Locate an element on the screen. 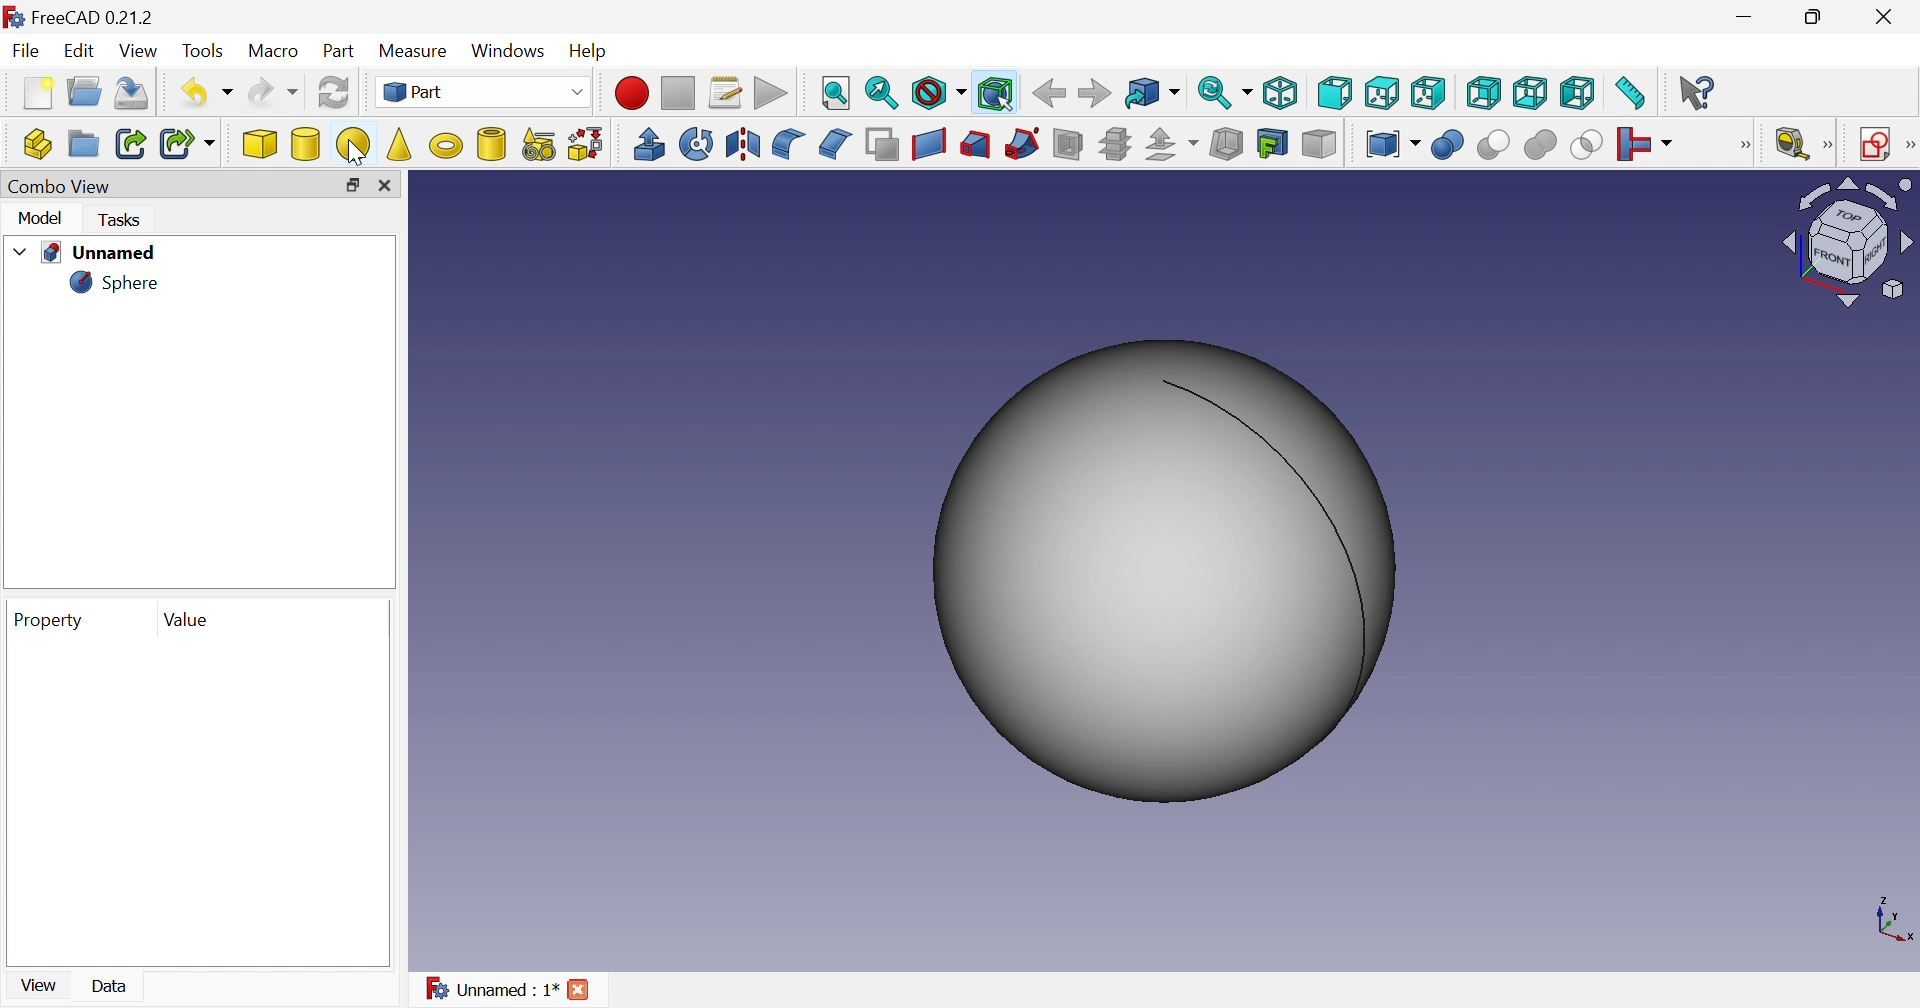 This screenshot has height=1008, width=1920. Part is located at coordinates (483, 90).